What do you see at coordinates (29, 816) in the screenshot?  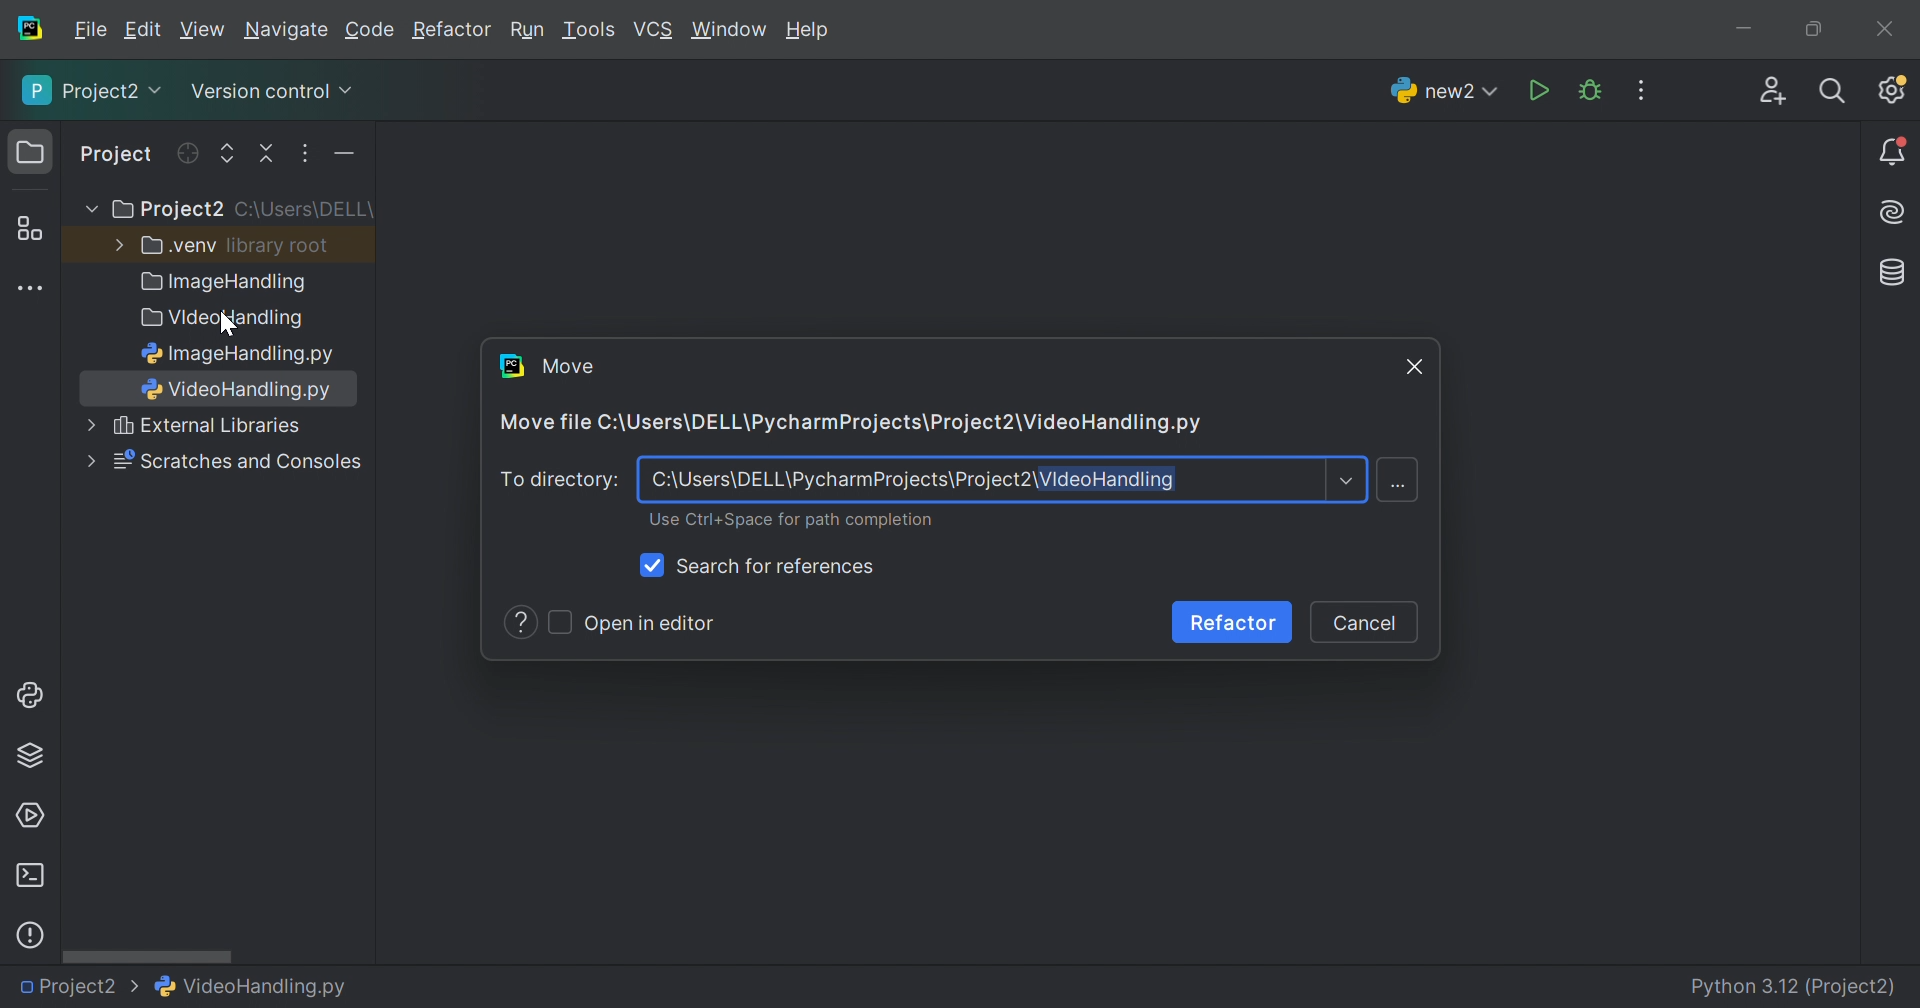 I see `Services` at bounding box center [29, 816].